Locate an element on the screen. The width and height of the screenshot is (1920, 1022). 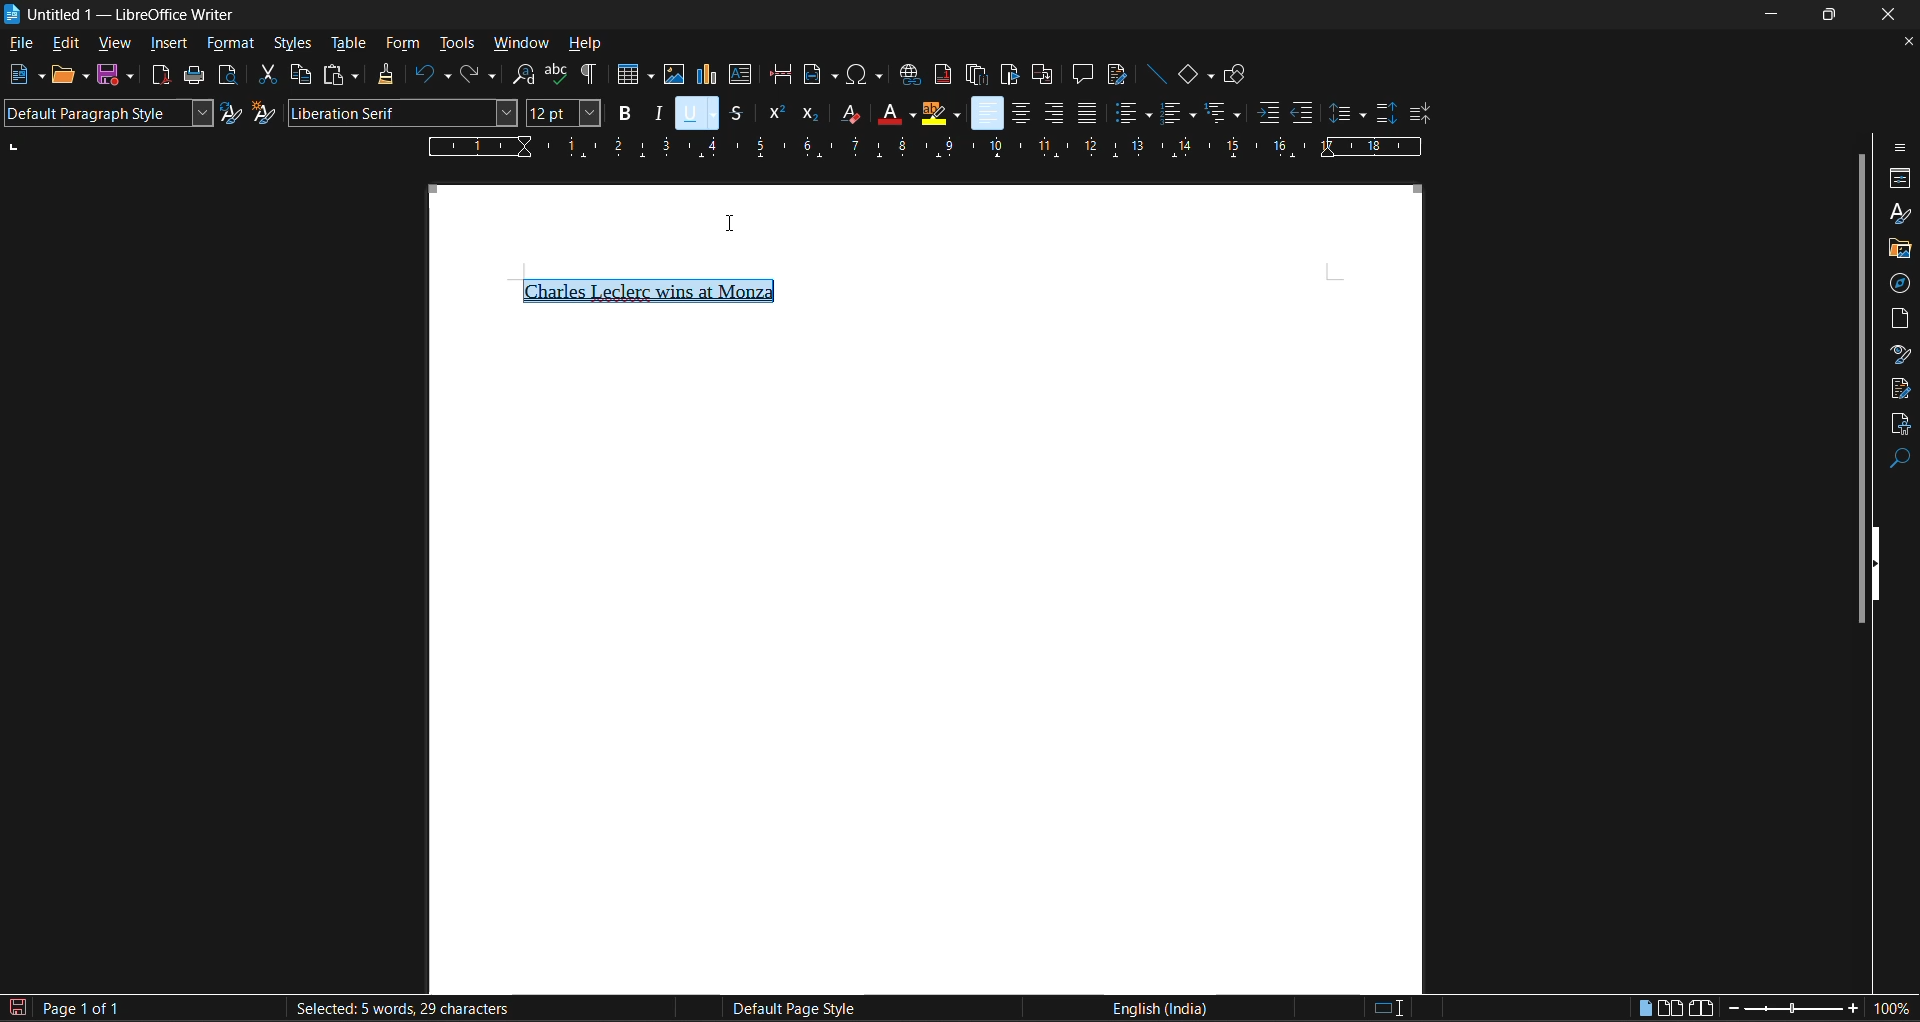
page ruler is located at coordinates (923, 146).